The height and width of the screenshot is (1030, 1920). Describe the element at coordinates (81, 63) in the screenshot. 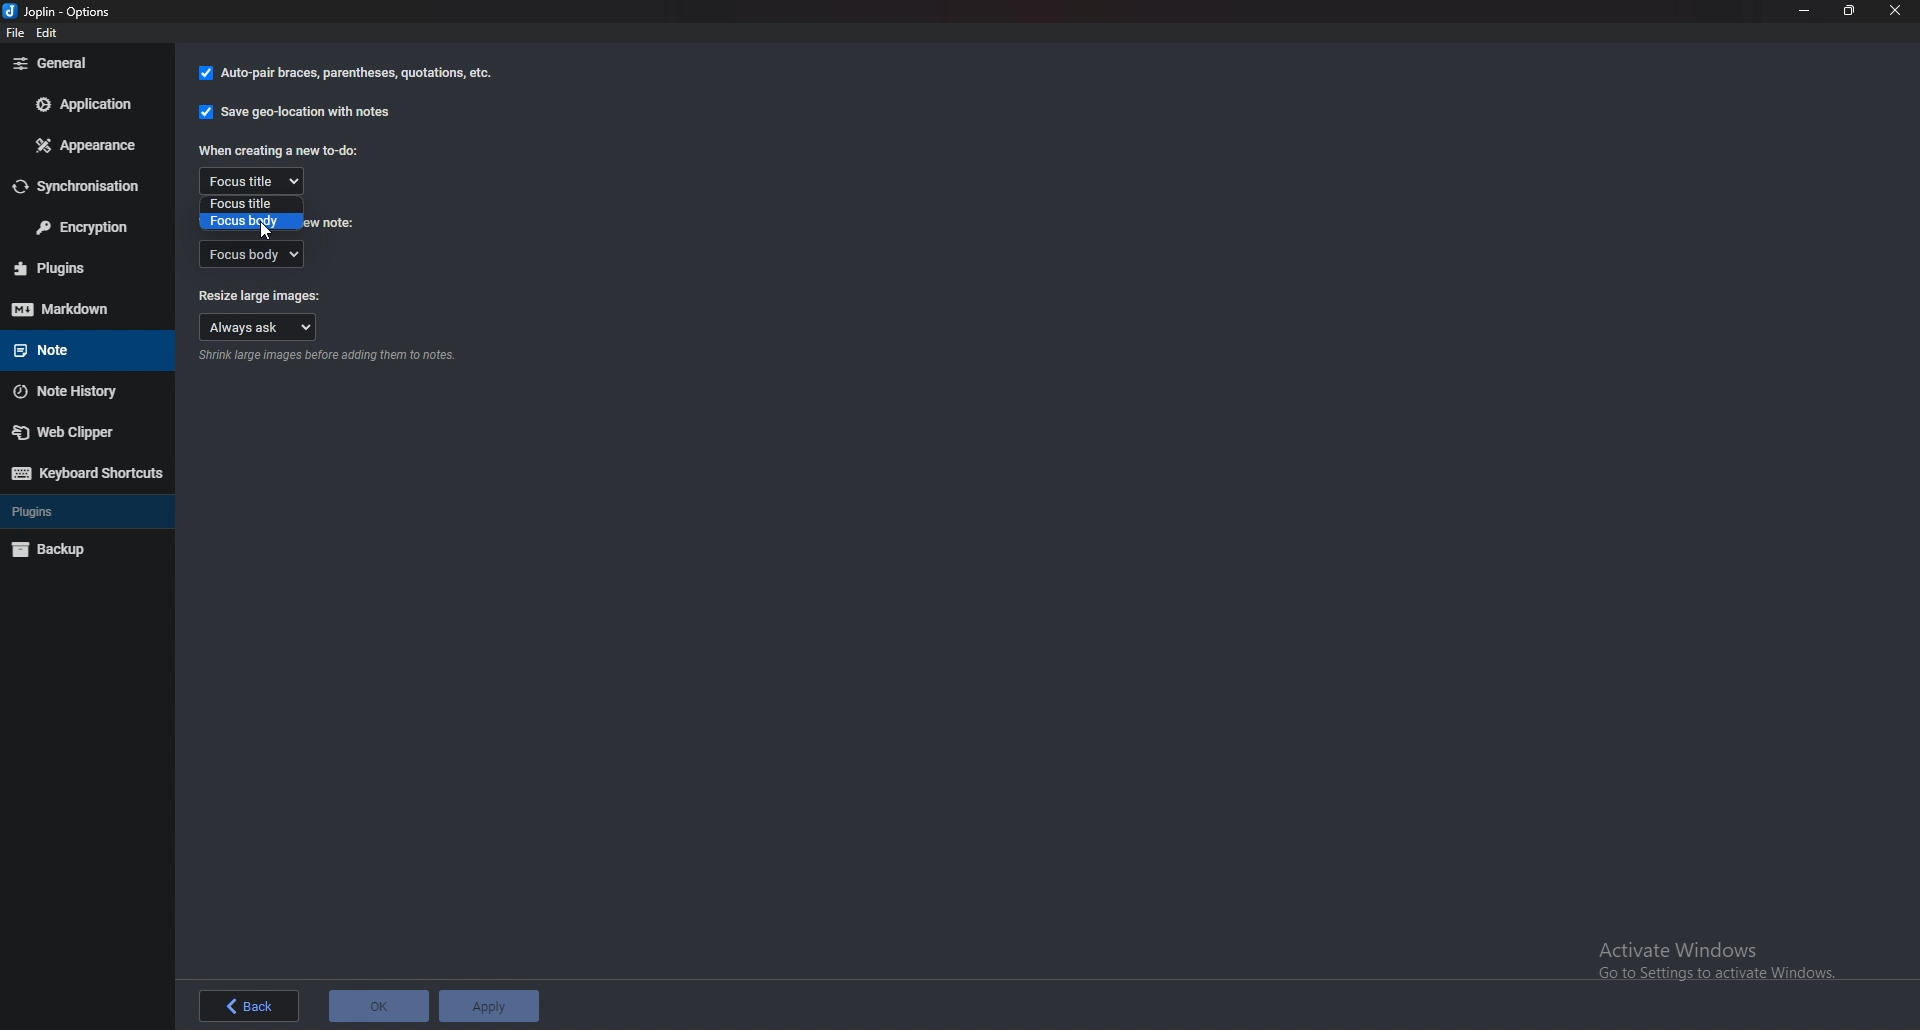

I see `General` at that location.